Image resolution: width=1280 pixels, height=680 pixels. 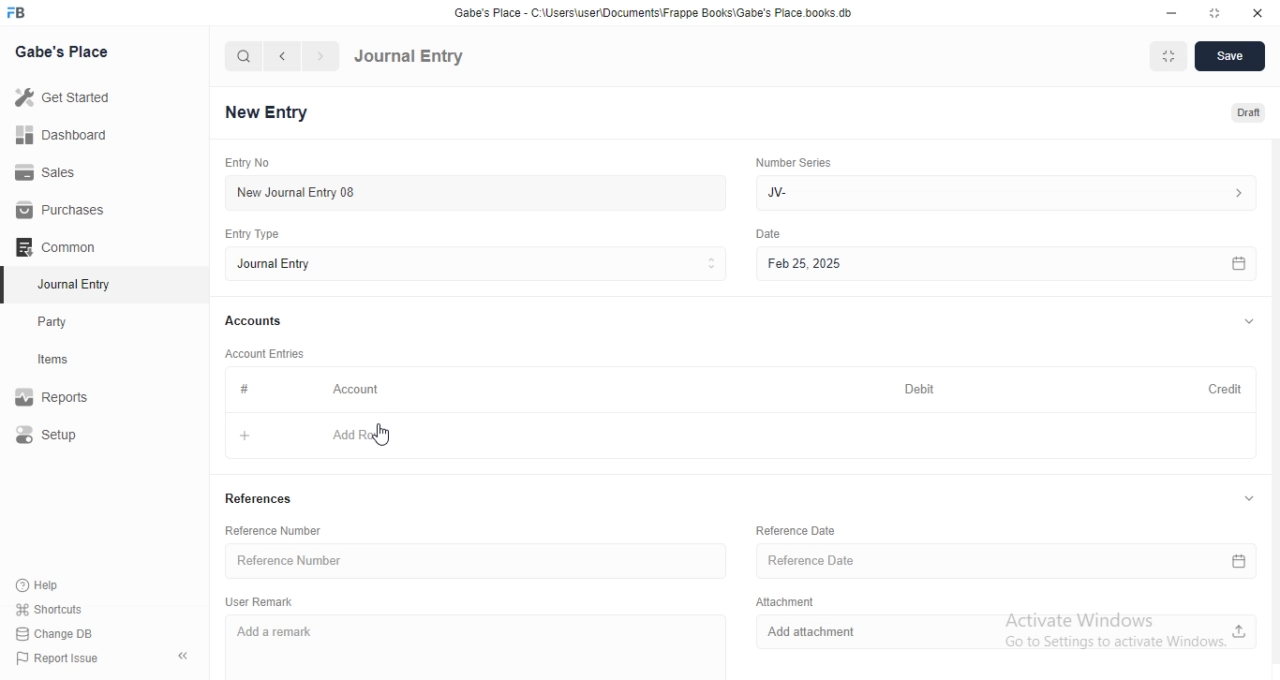 What do you see at coordinates (1248, 500) in the screenshot?
I see `expand/collapse` at bounding box center [1248, 500].